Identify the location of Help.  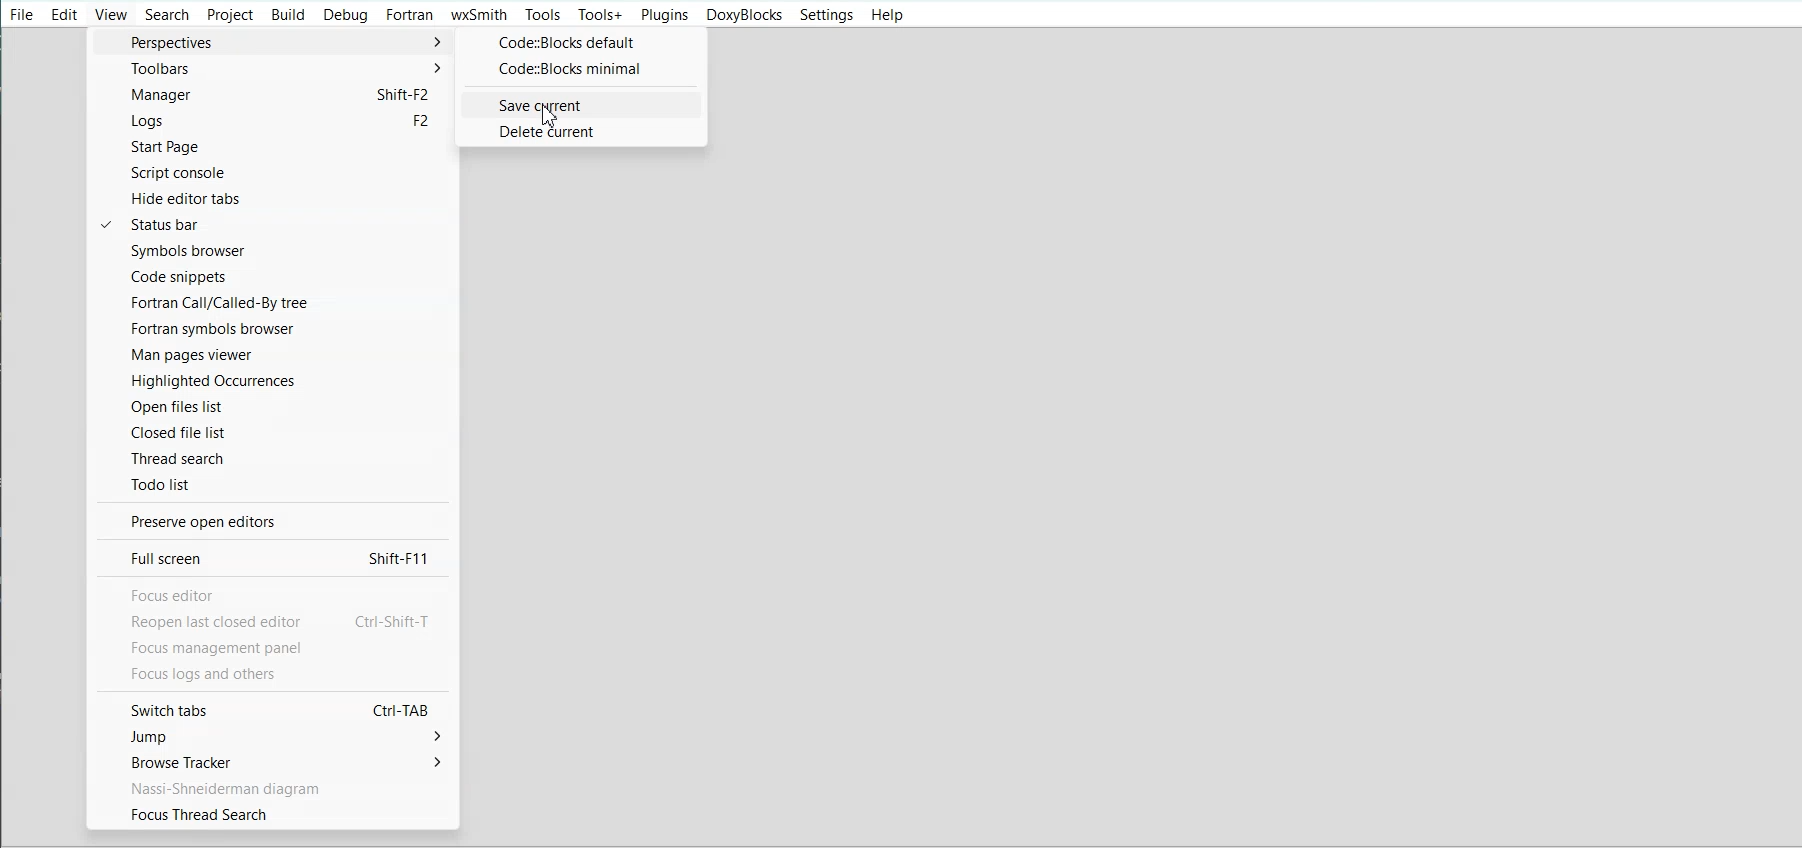
(885, 16).